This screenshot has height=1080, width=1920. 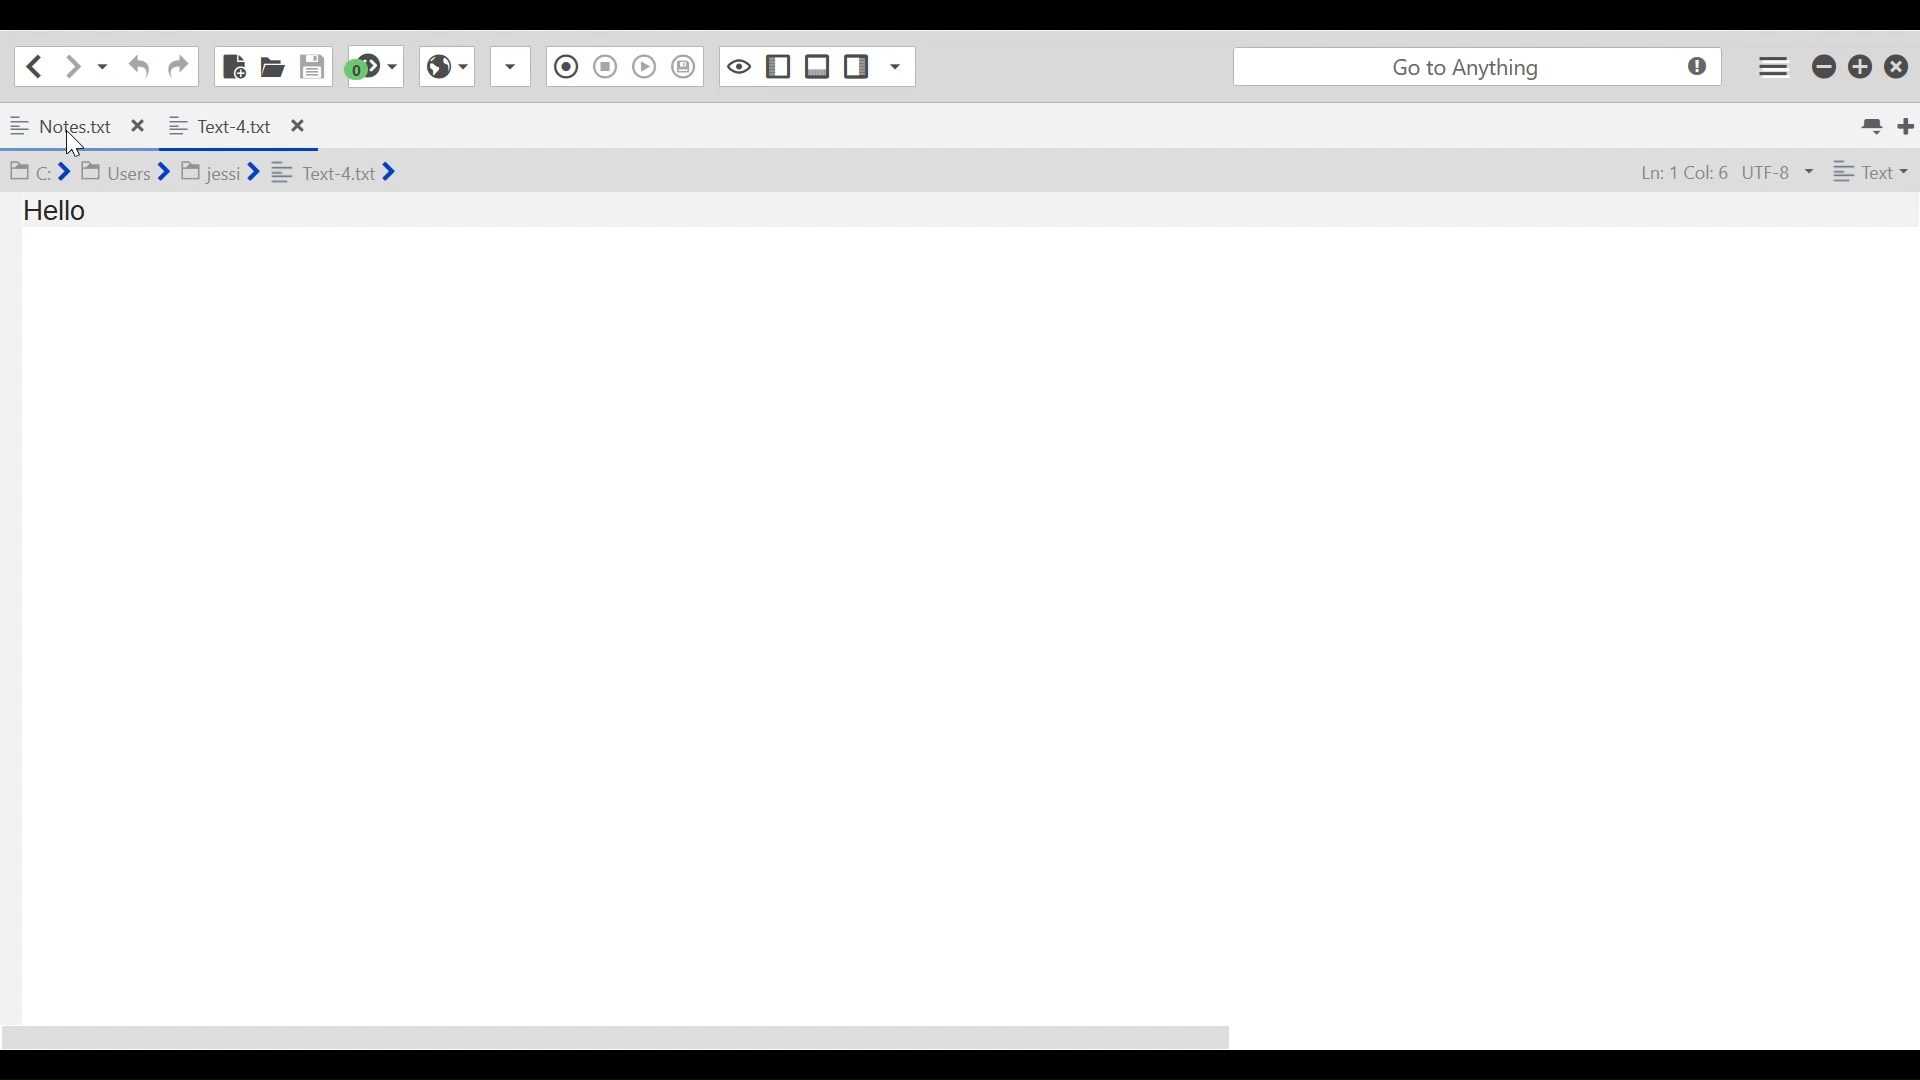 I want to click on New File, so click(x=231, y=65).